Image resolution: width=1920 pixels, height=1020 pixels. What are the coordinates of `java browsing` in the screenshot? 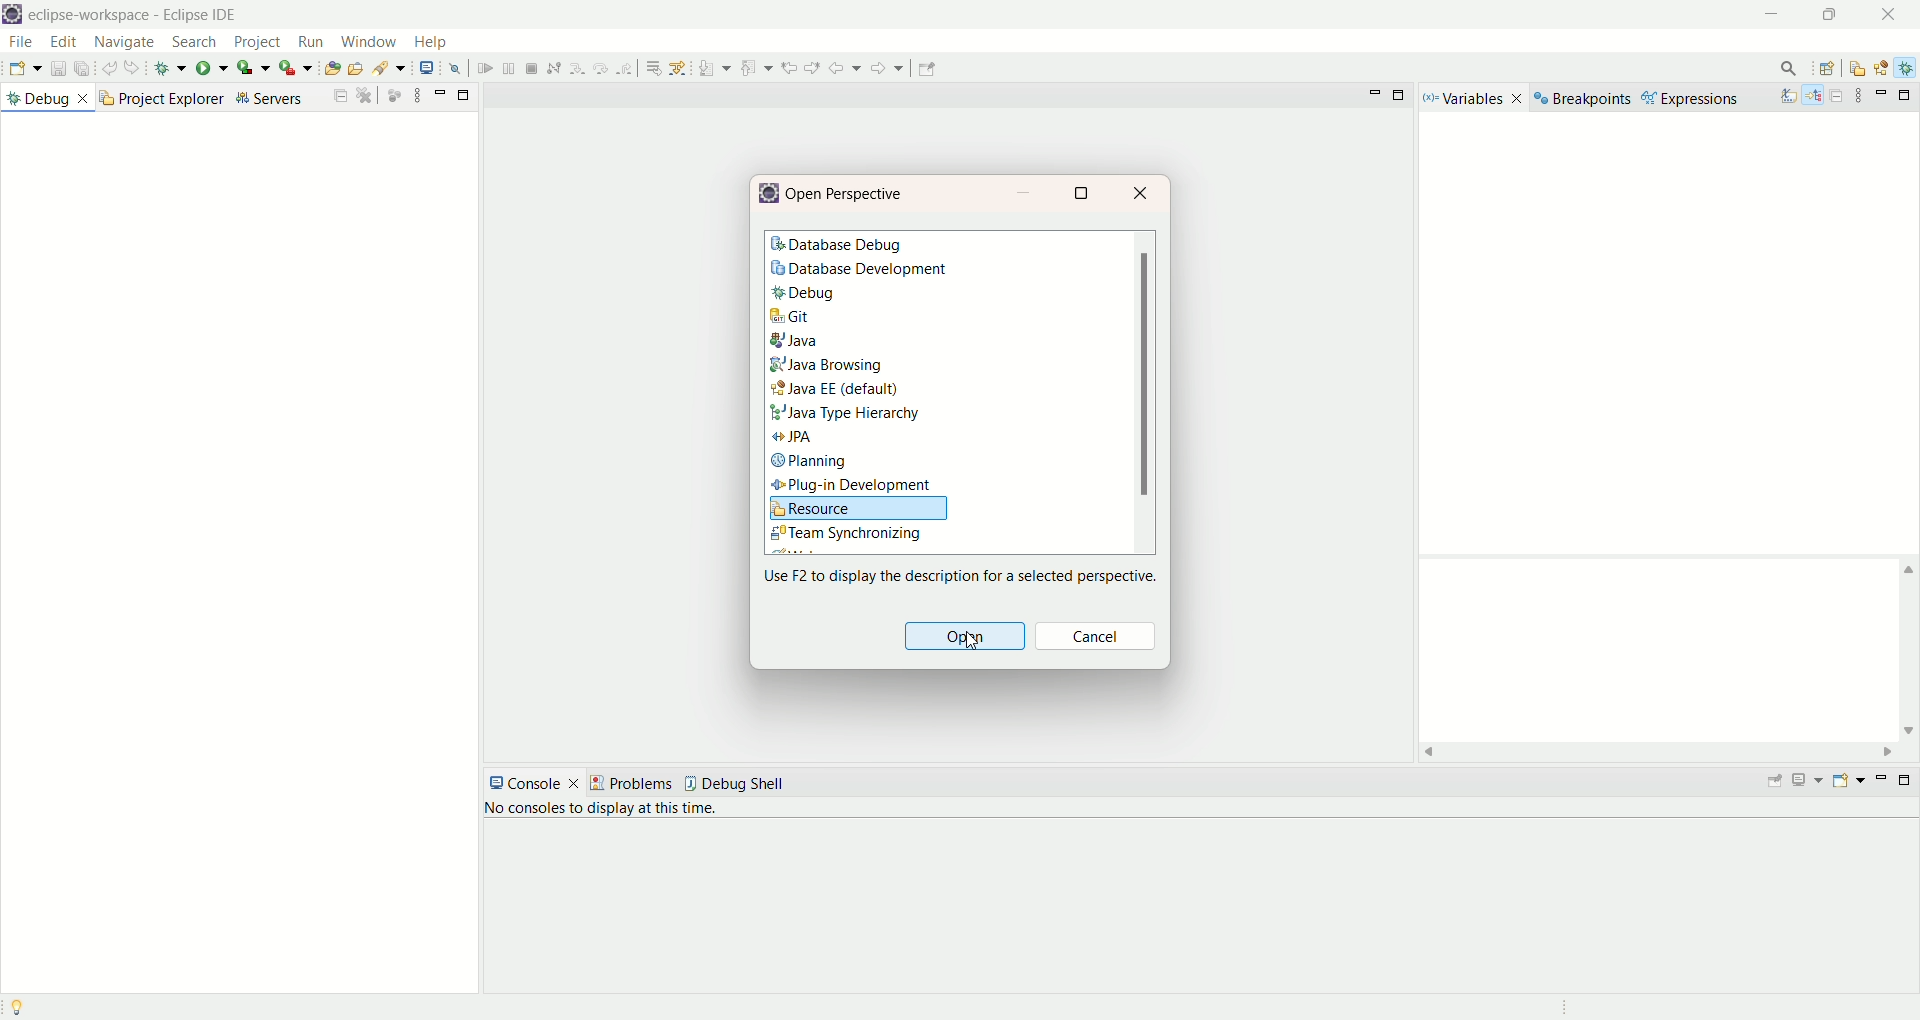 It's located at (827, 364).